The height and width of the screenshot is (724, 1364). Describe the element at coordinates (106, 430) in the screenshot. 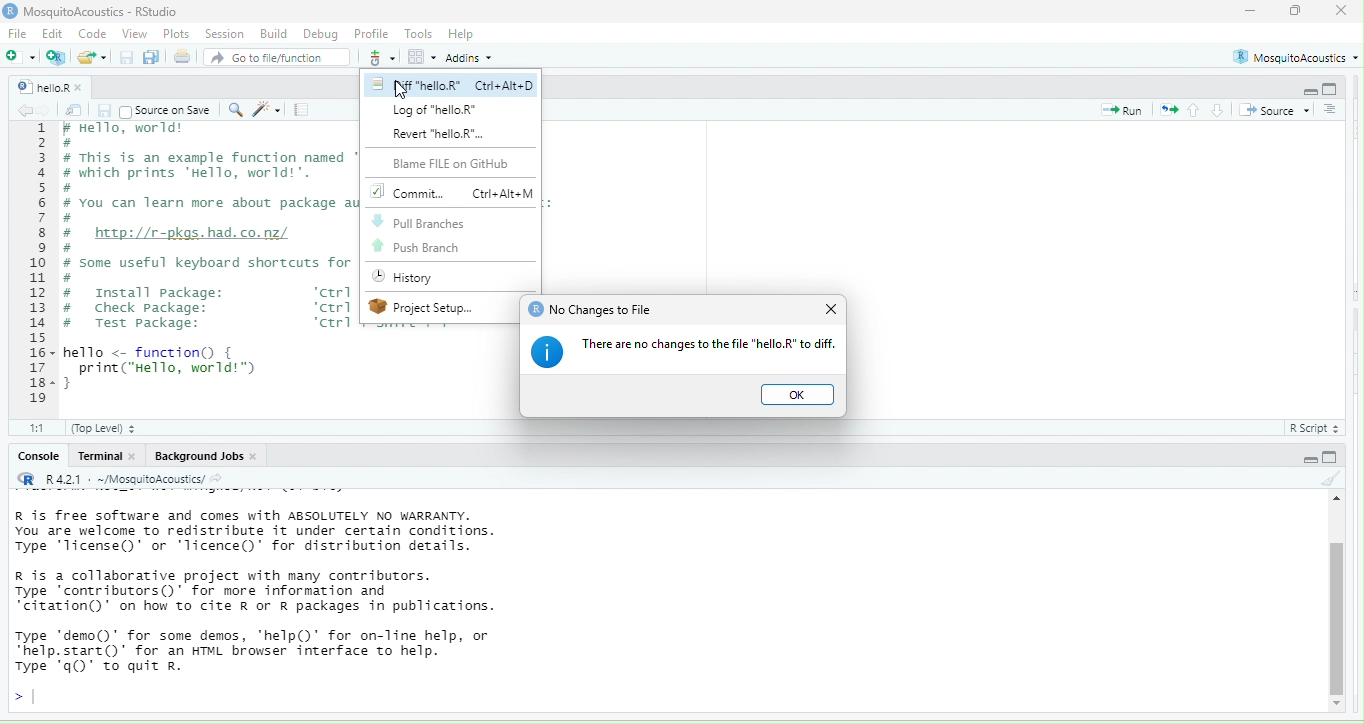

I see `(Top Level) ` at that location.